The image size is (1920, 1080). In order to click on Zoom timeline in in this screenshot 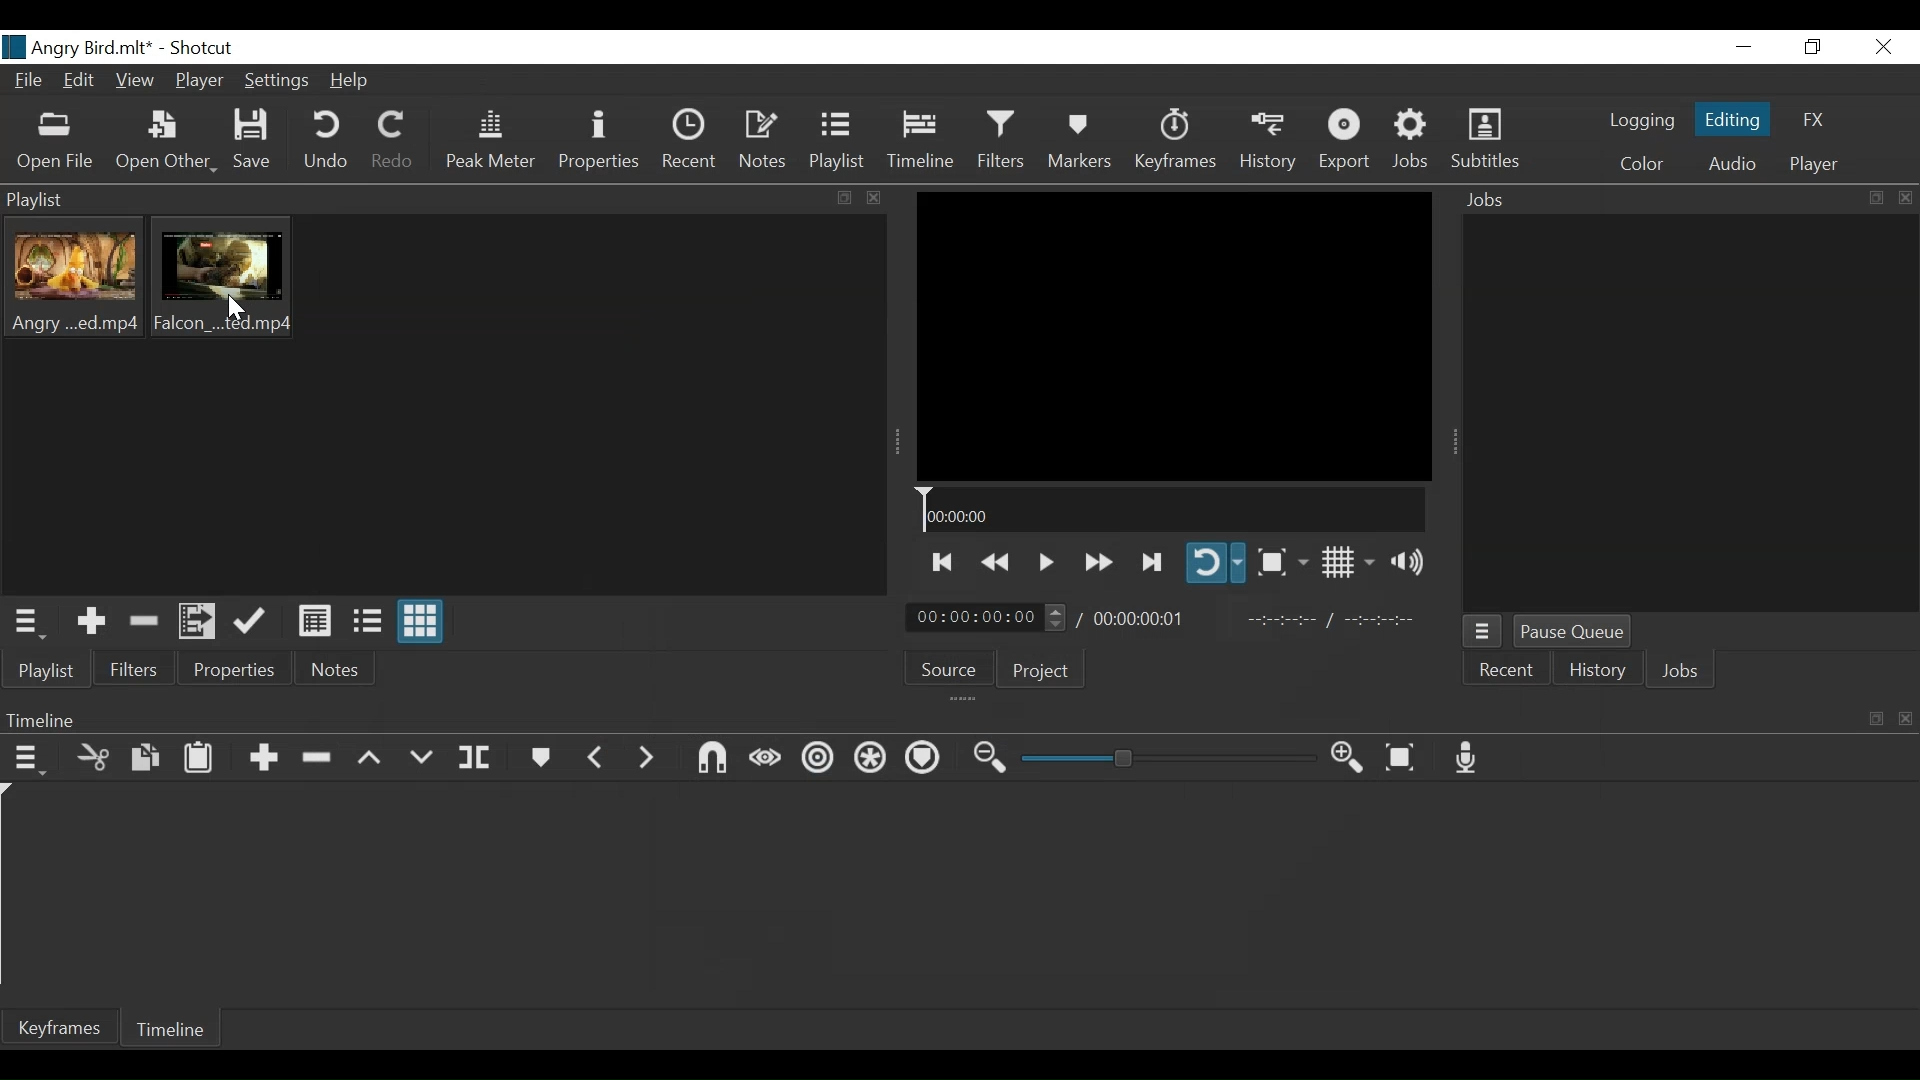, I will do `click(1349, 759)`.